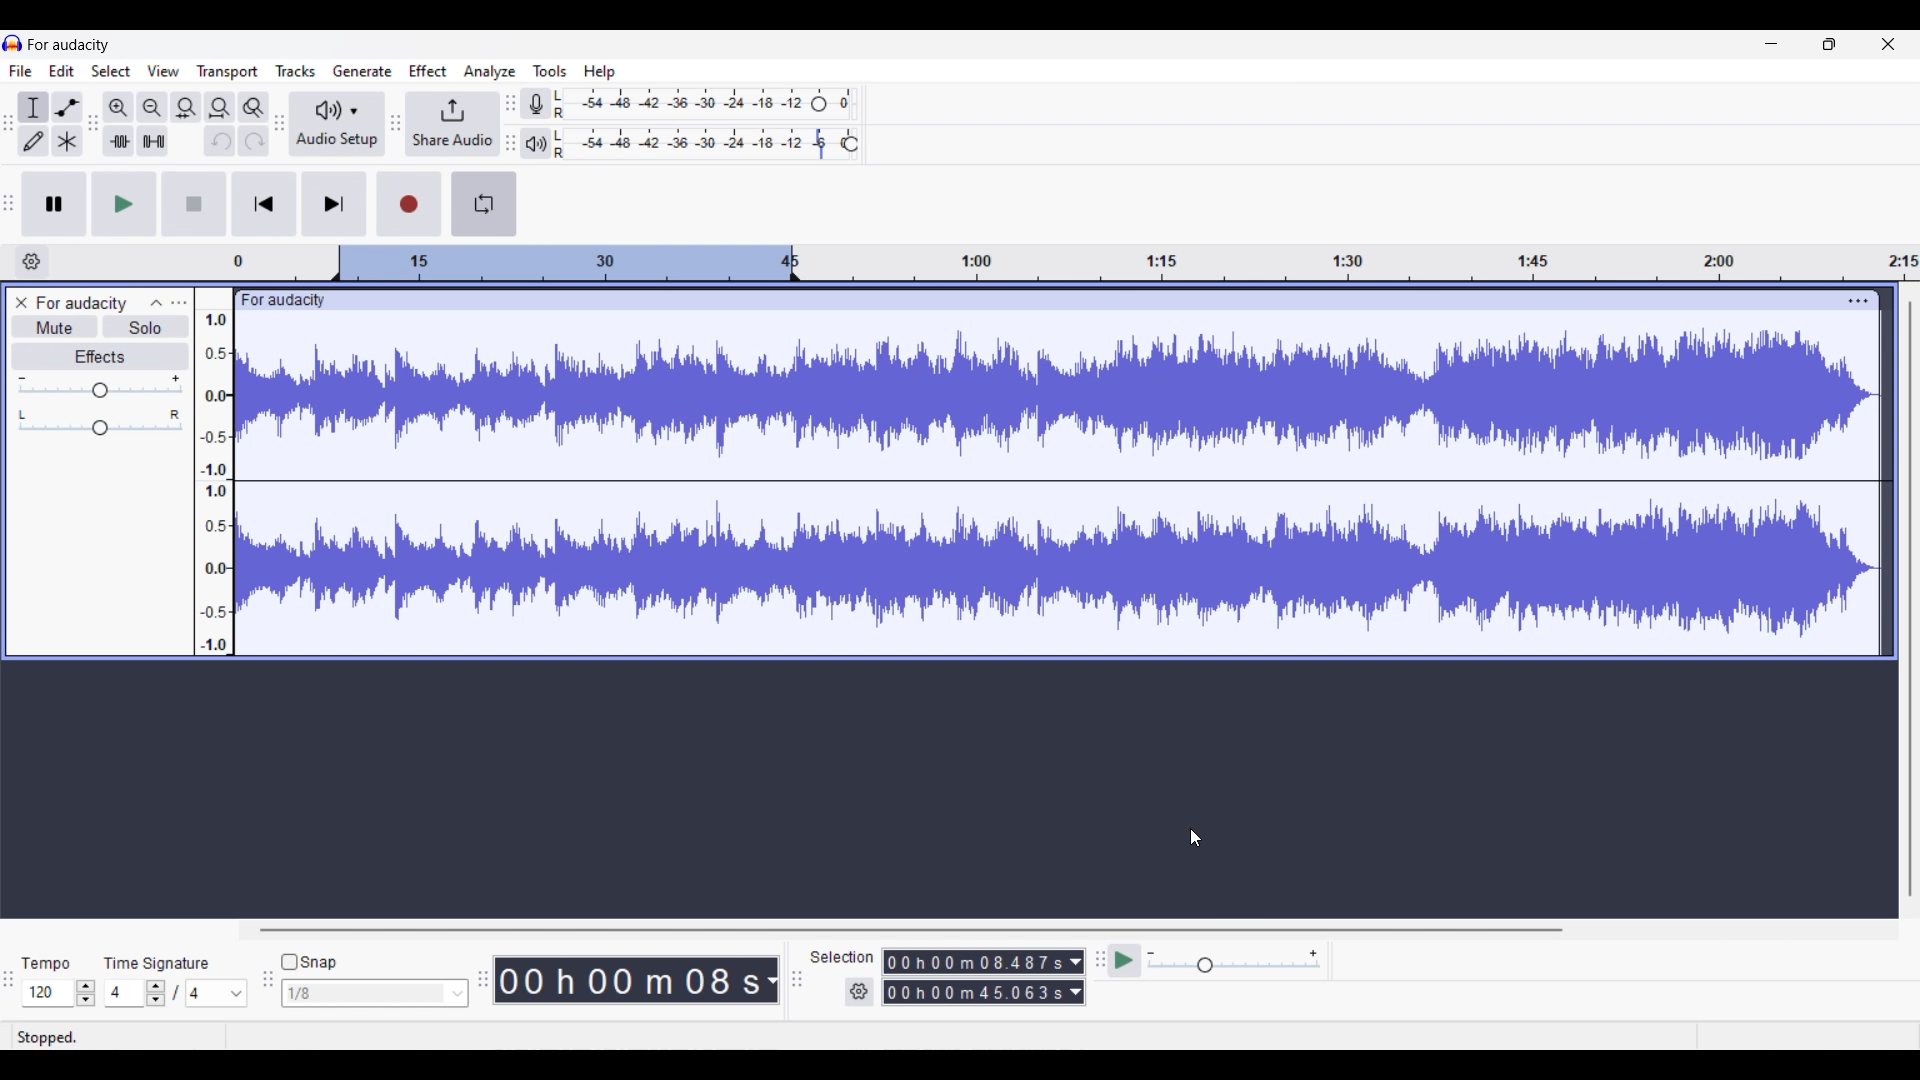 The height and width of the screenshot is (1080, 1920). Describe the element at coordinates (910, 930) in the screenshot. I see `Horizontal slide bar` at that location.